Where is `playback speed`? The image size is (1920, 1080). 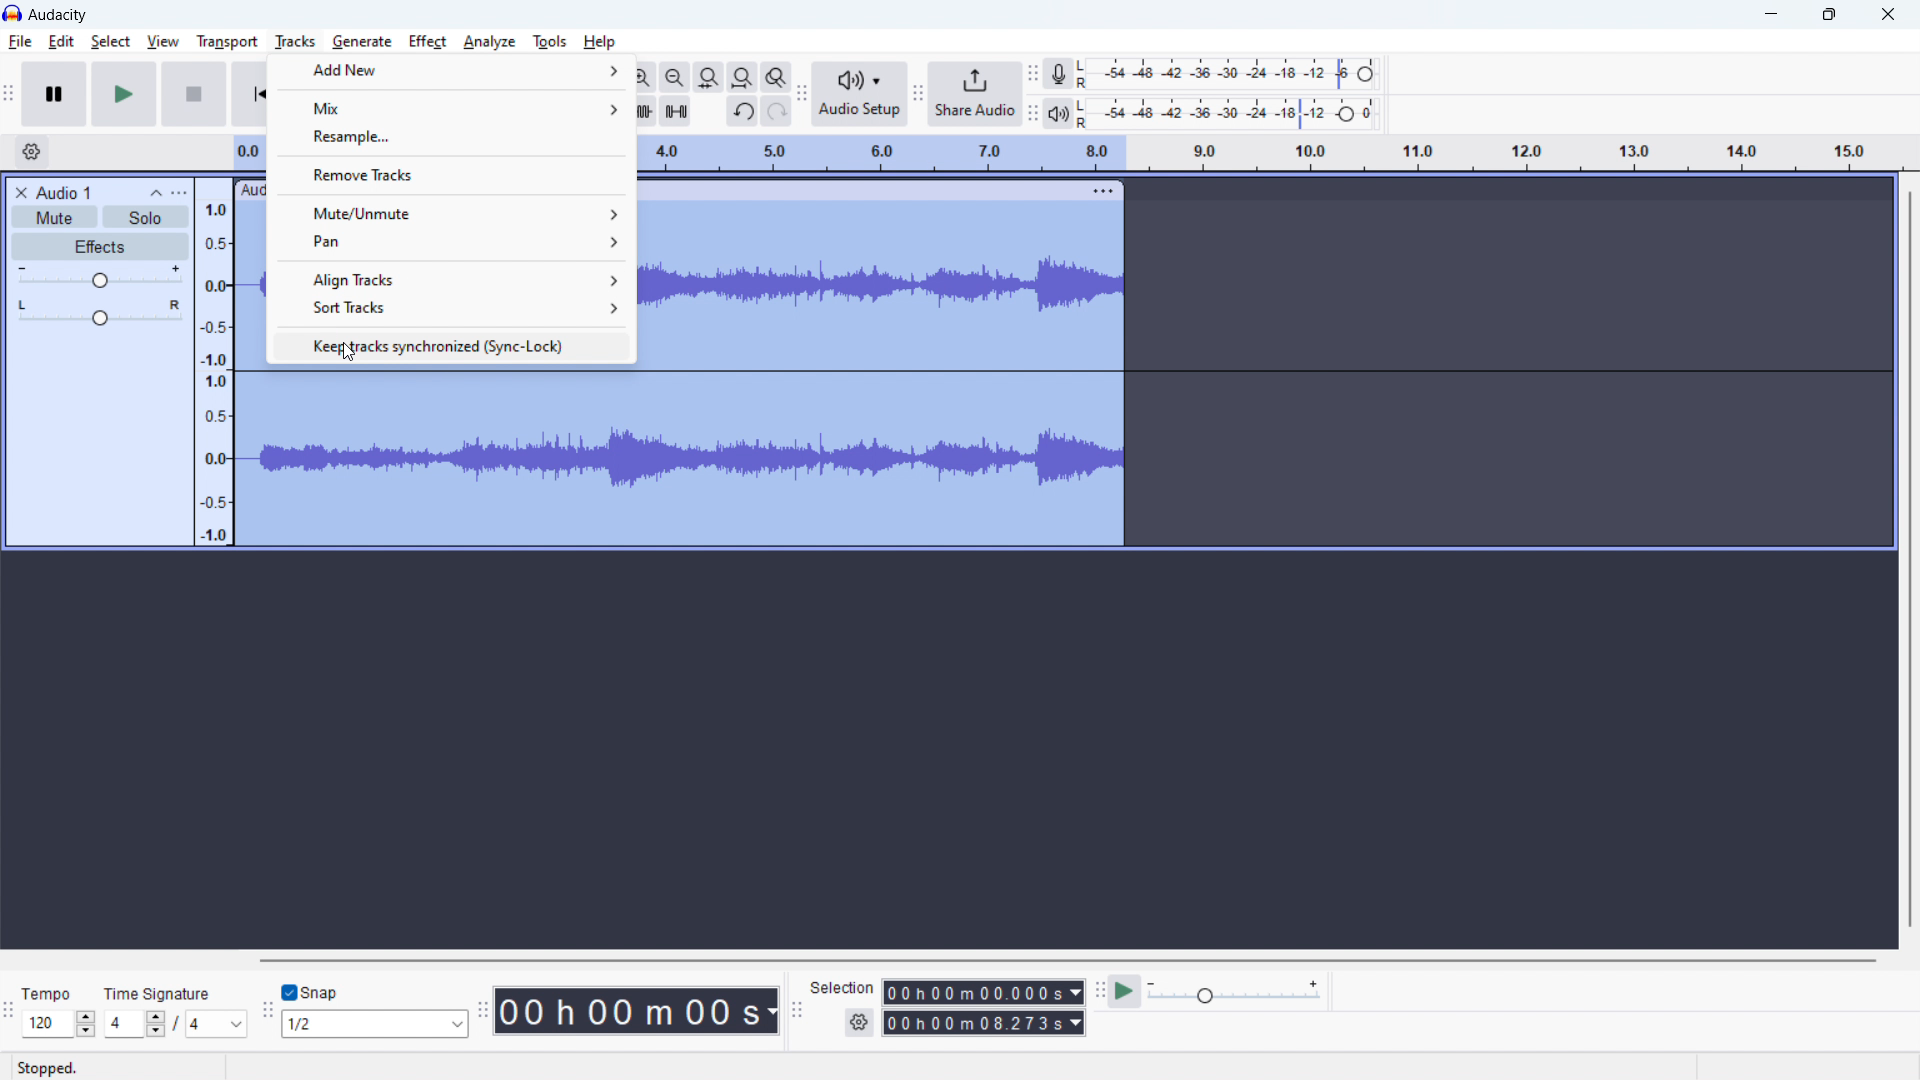
playback speed is located at coordinates (1235, 992).